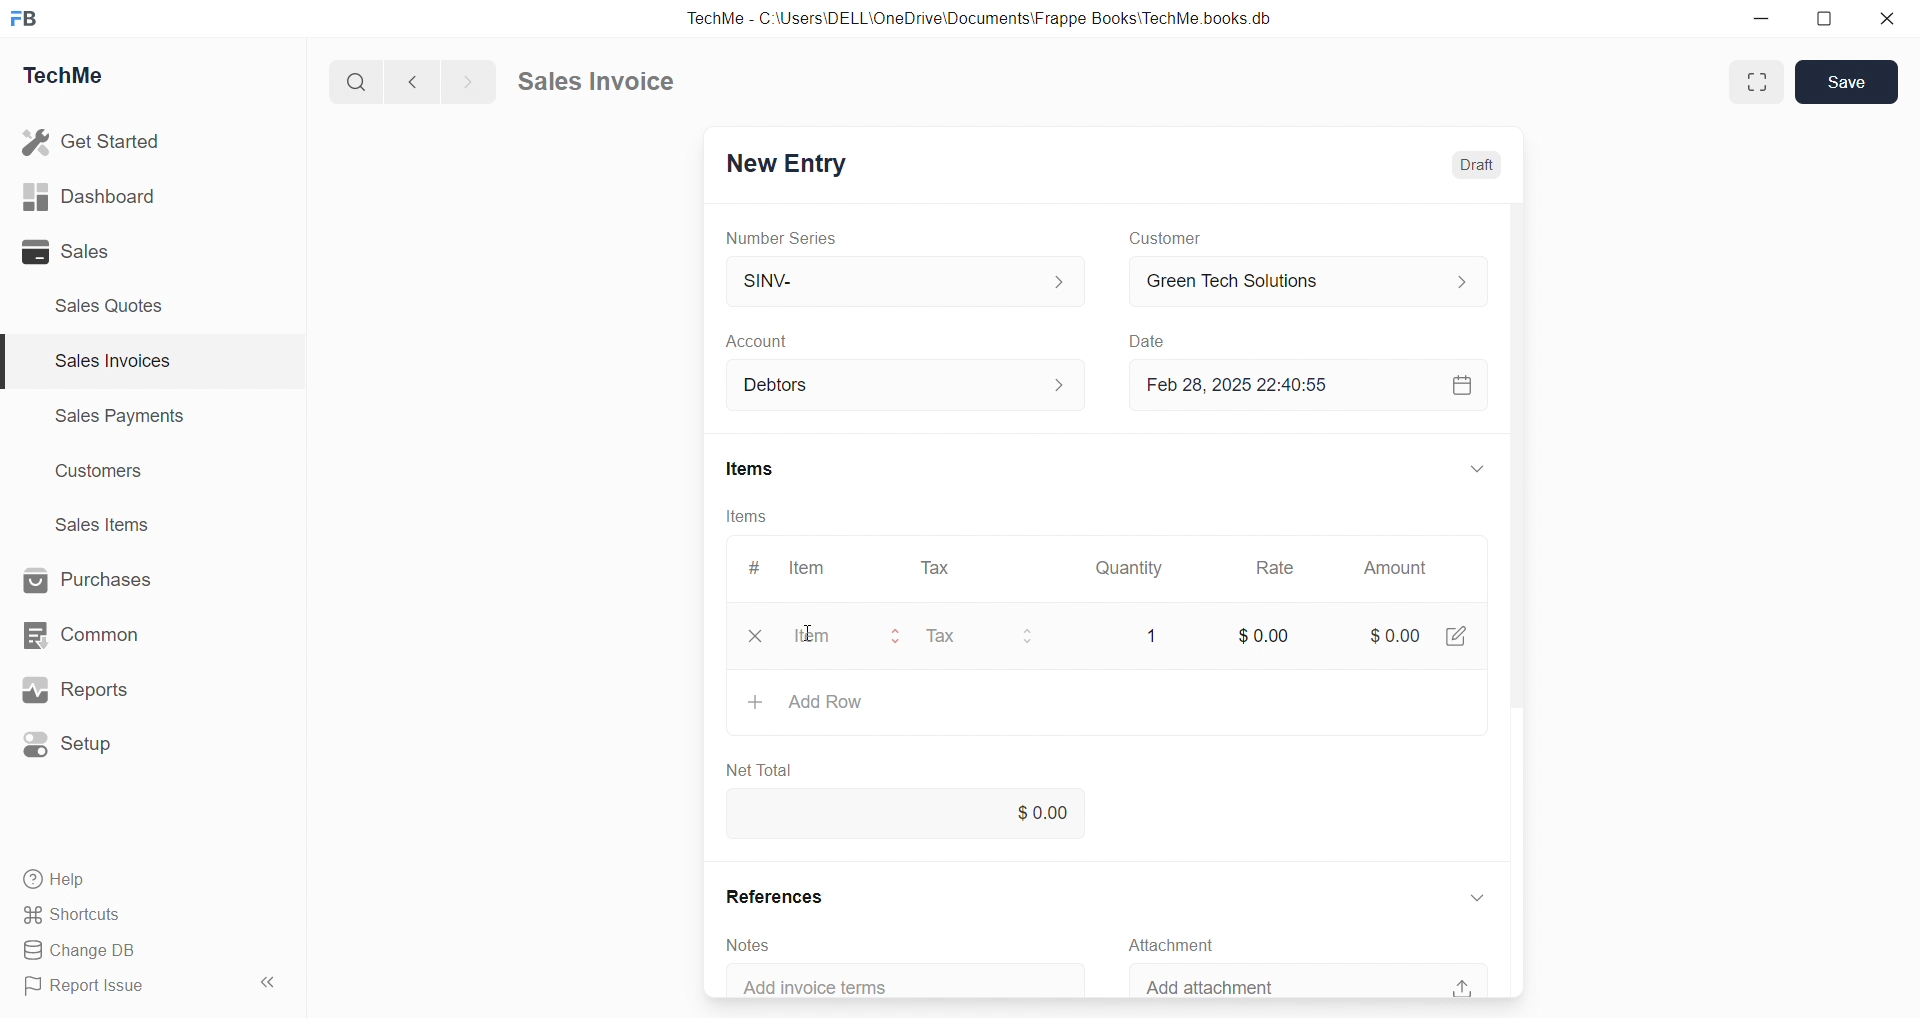  I want to click on Dashboard, so click(89, 196).